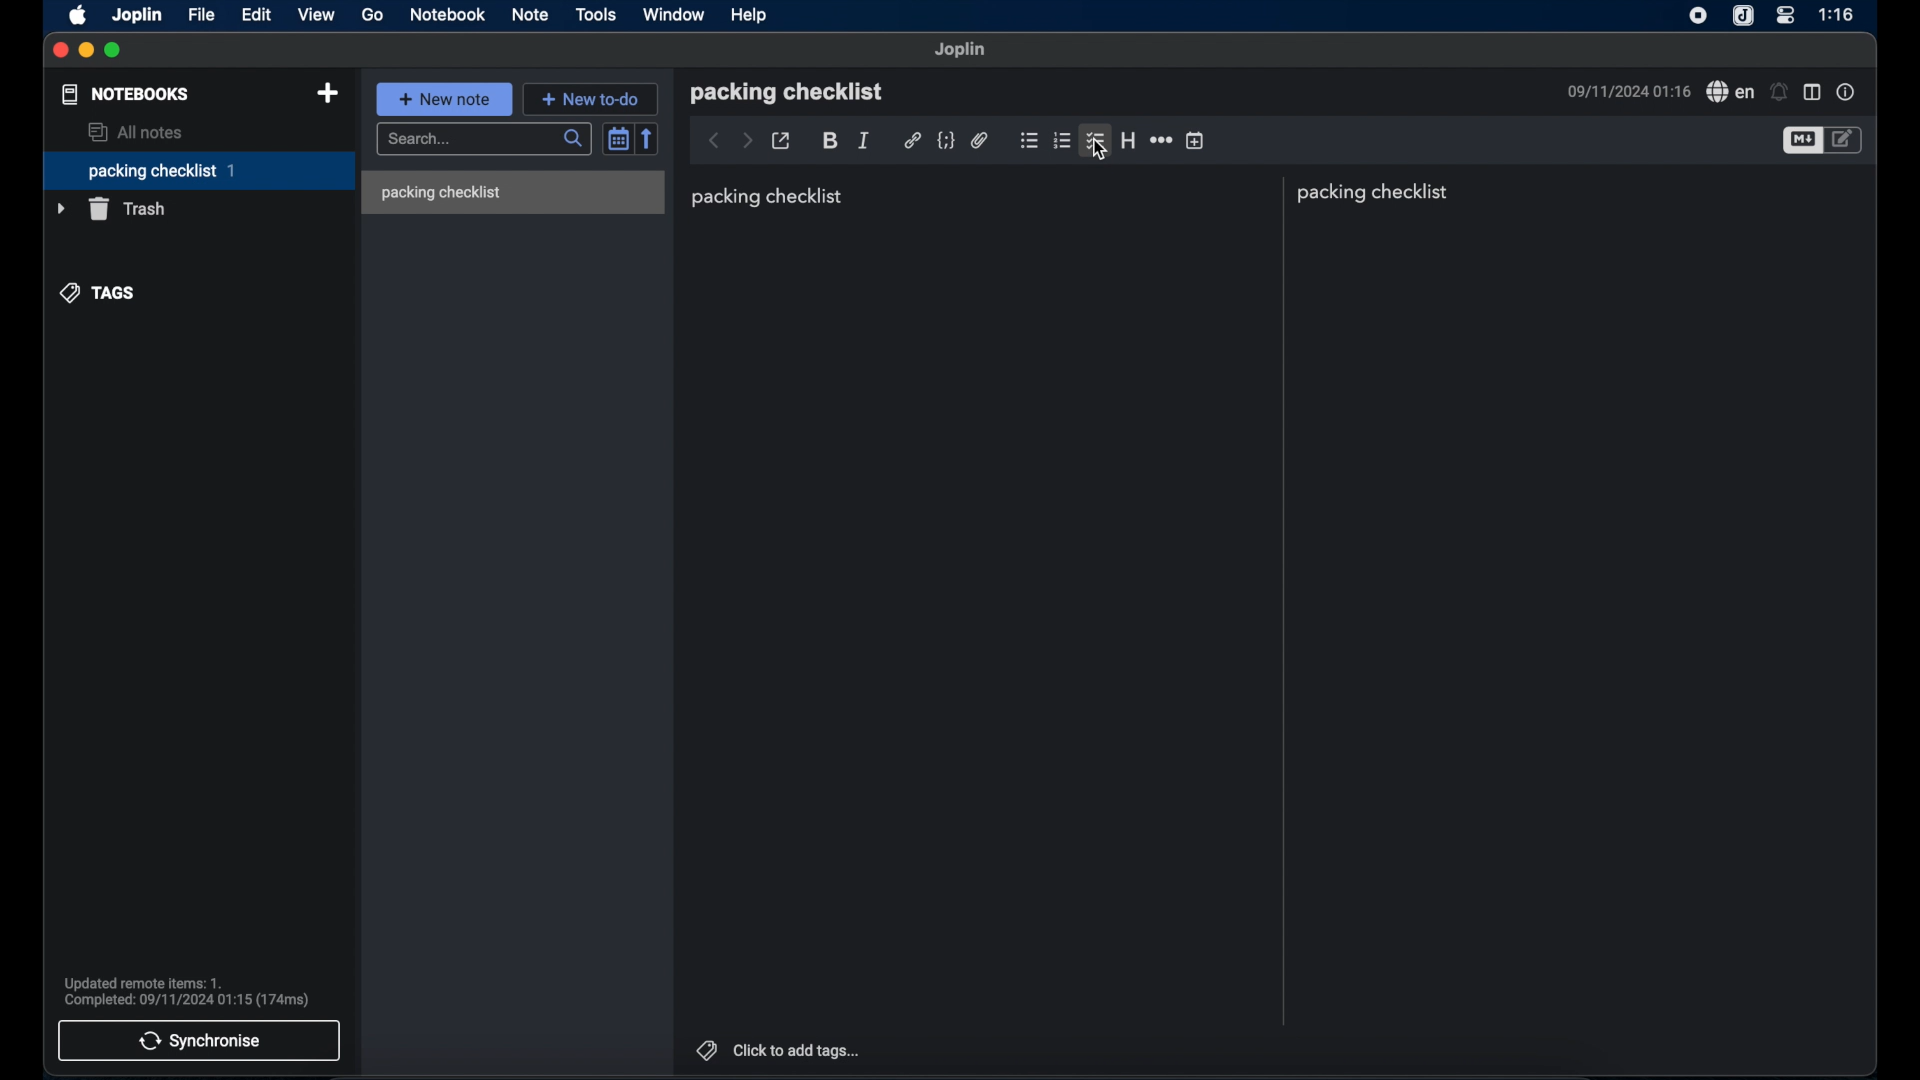 Image resolution: width=1920 pixels, height=1080 pixels. What do you see at coordinates (830, 141) in the screenshot?
I see `bold` at bounding box center [830, 141].